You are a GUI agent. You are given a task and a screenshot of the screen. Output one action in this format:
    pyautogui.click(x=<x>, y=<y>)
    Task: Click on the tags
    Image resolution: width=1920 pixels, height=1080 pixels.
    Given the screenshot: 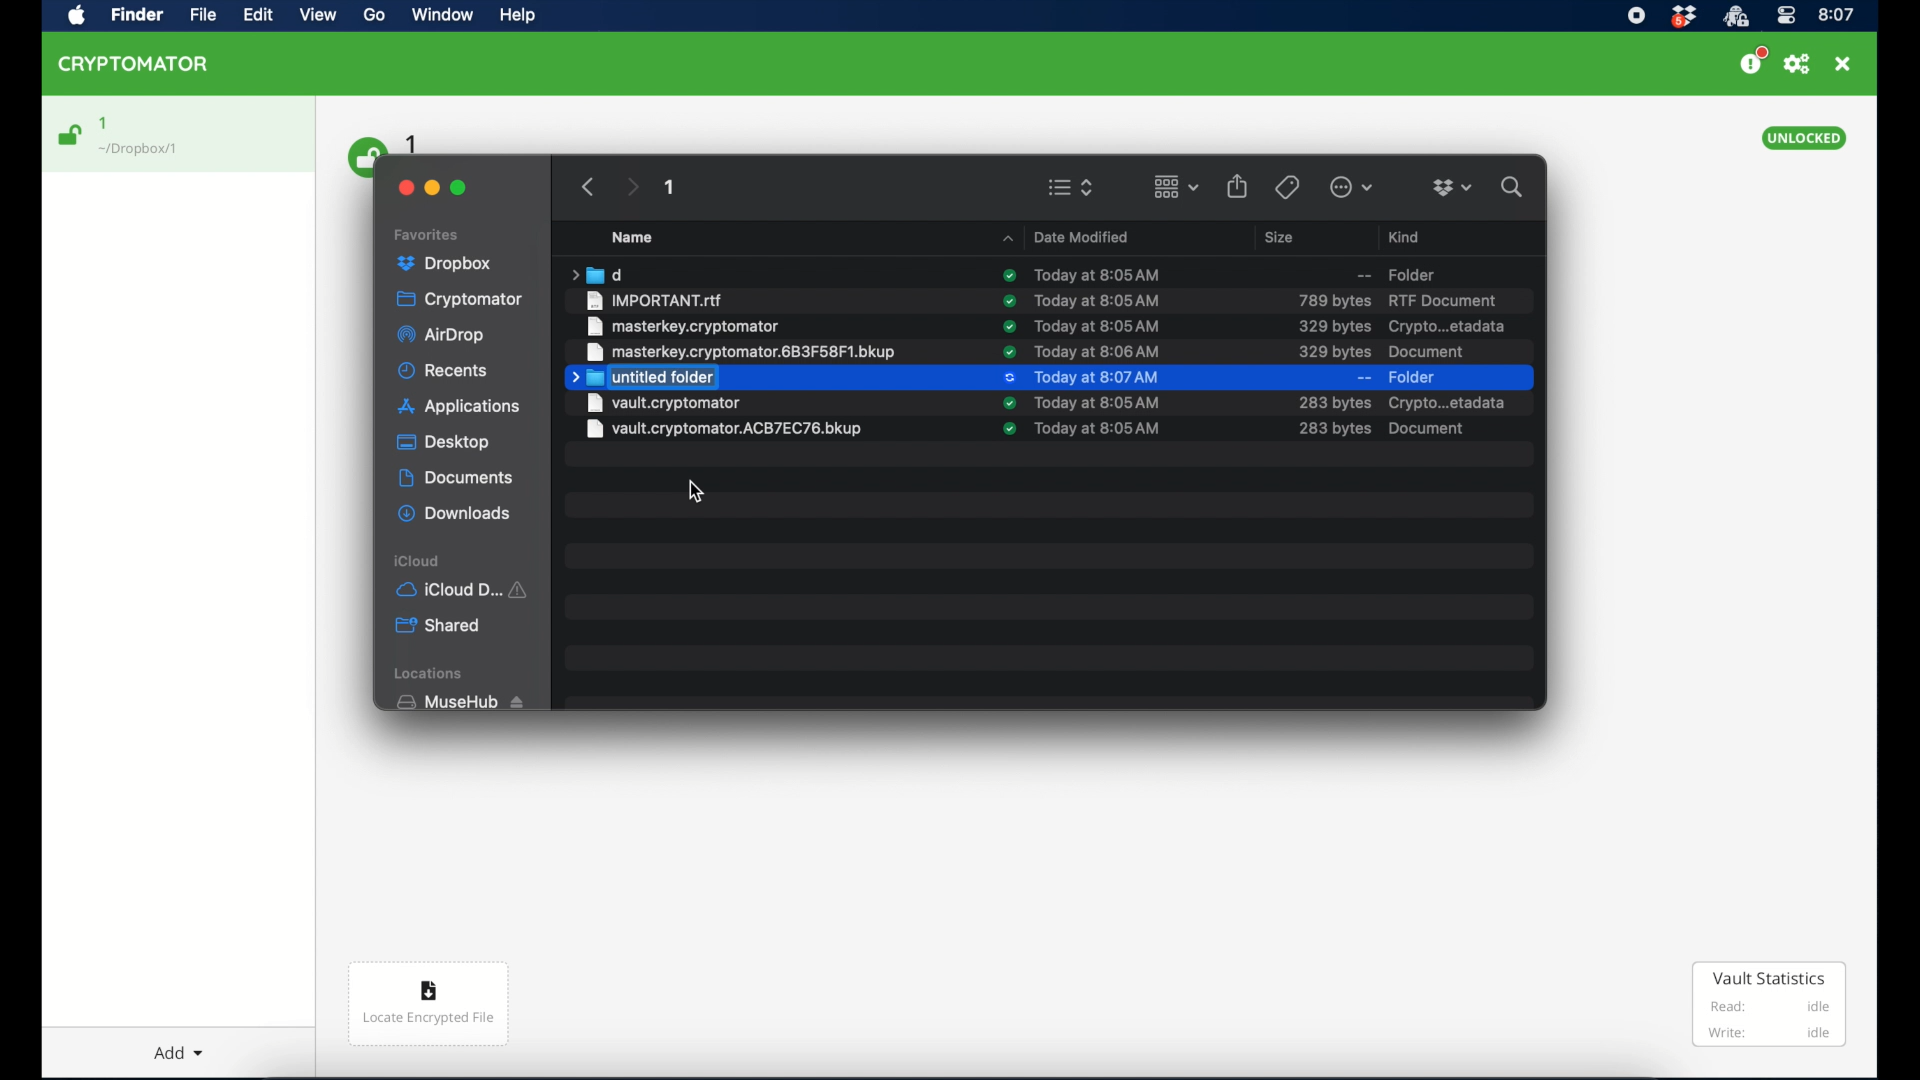 What is the action you would take?
    pyautogui.click(x=1286, y=186)
    